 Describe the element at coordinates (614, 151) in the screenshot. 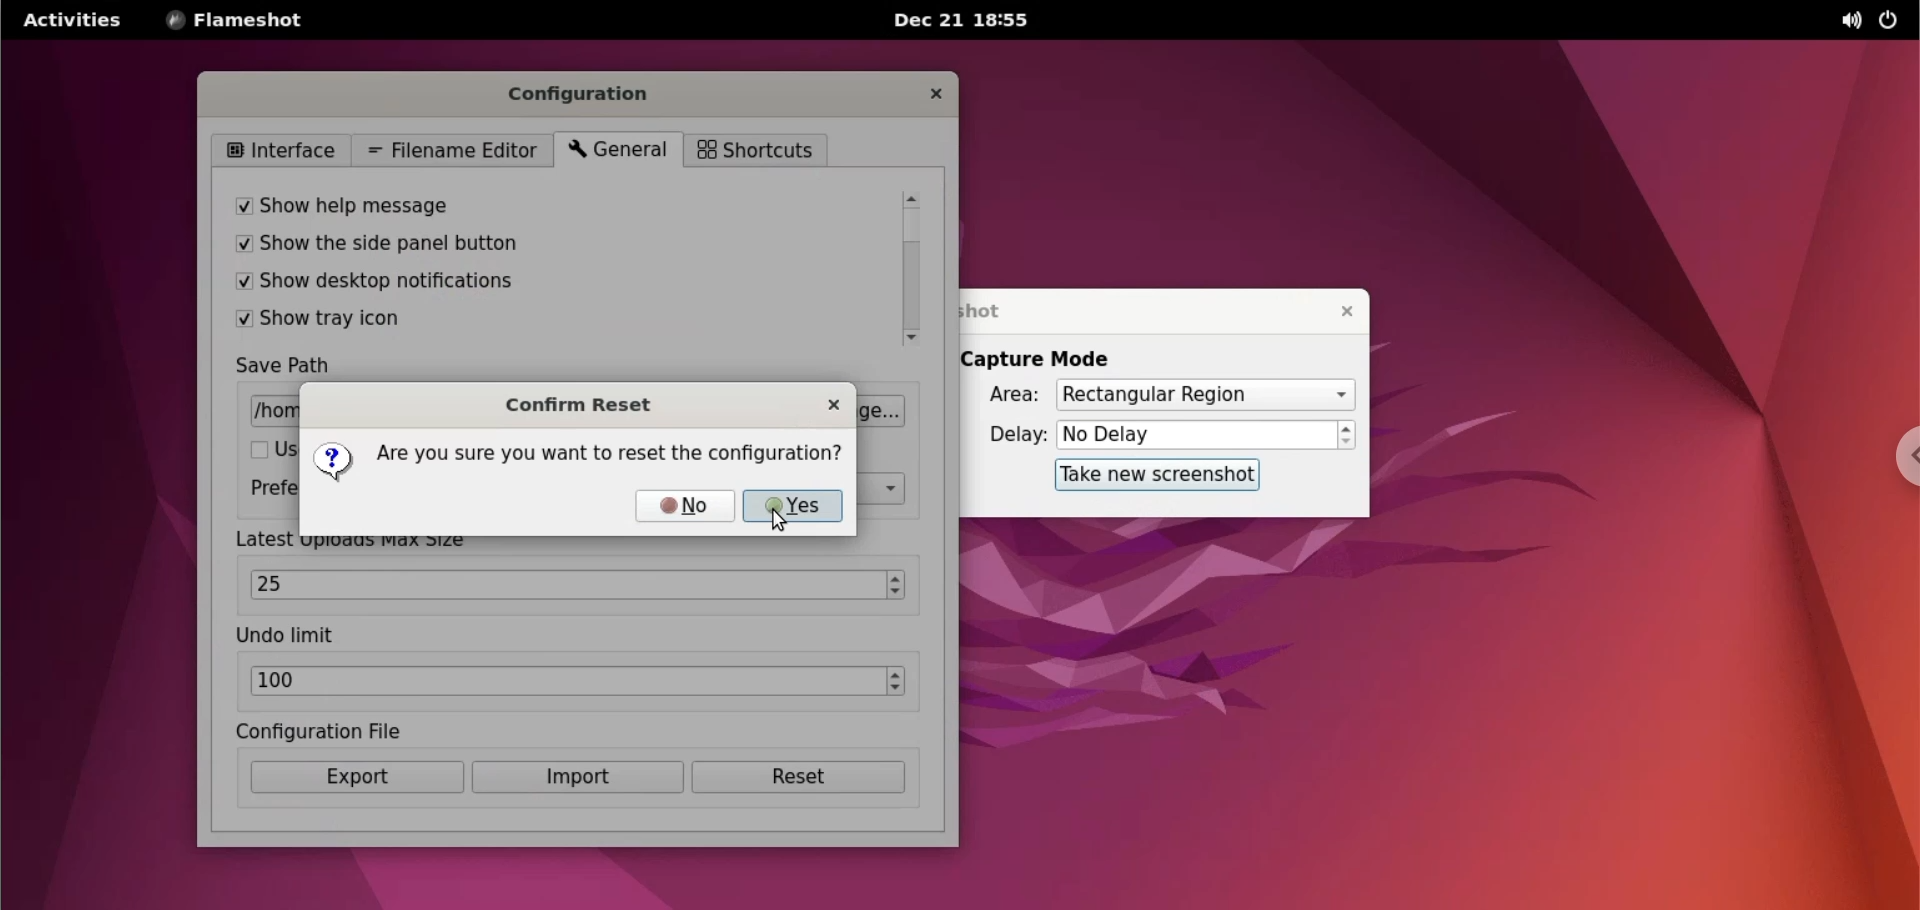

I see `general ` at that location.